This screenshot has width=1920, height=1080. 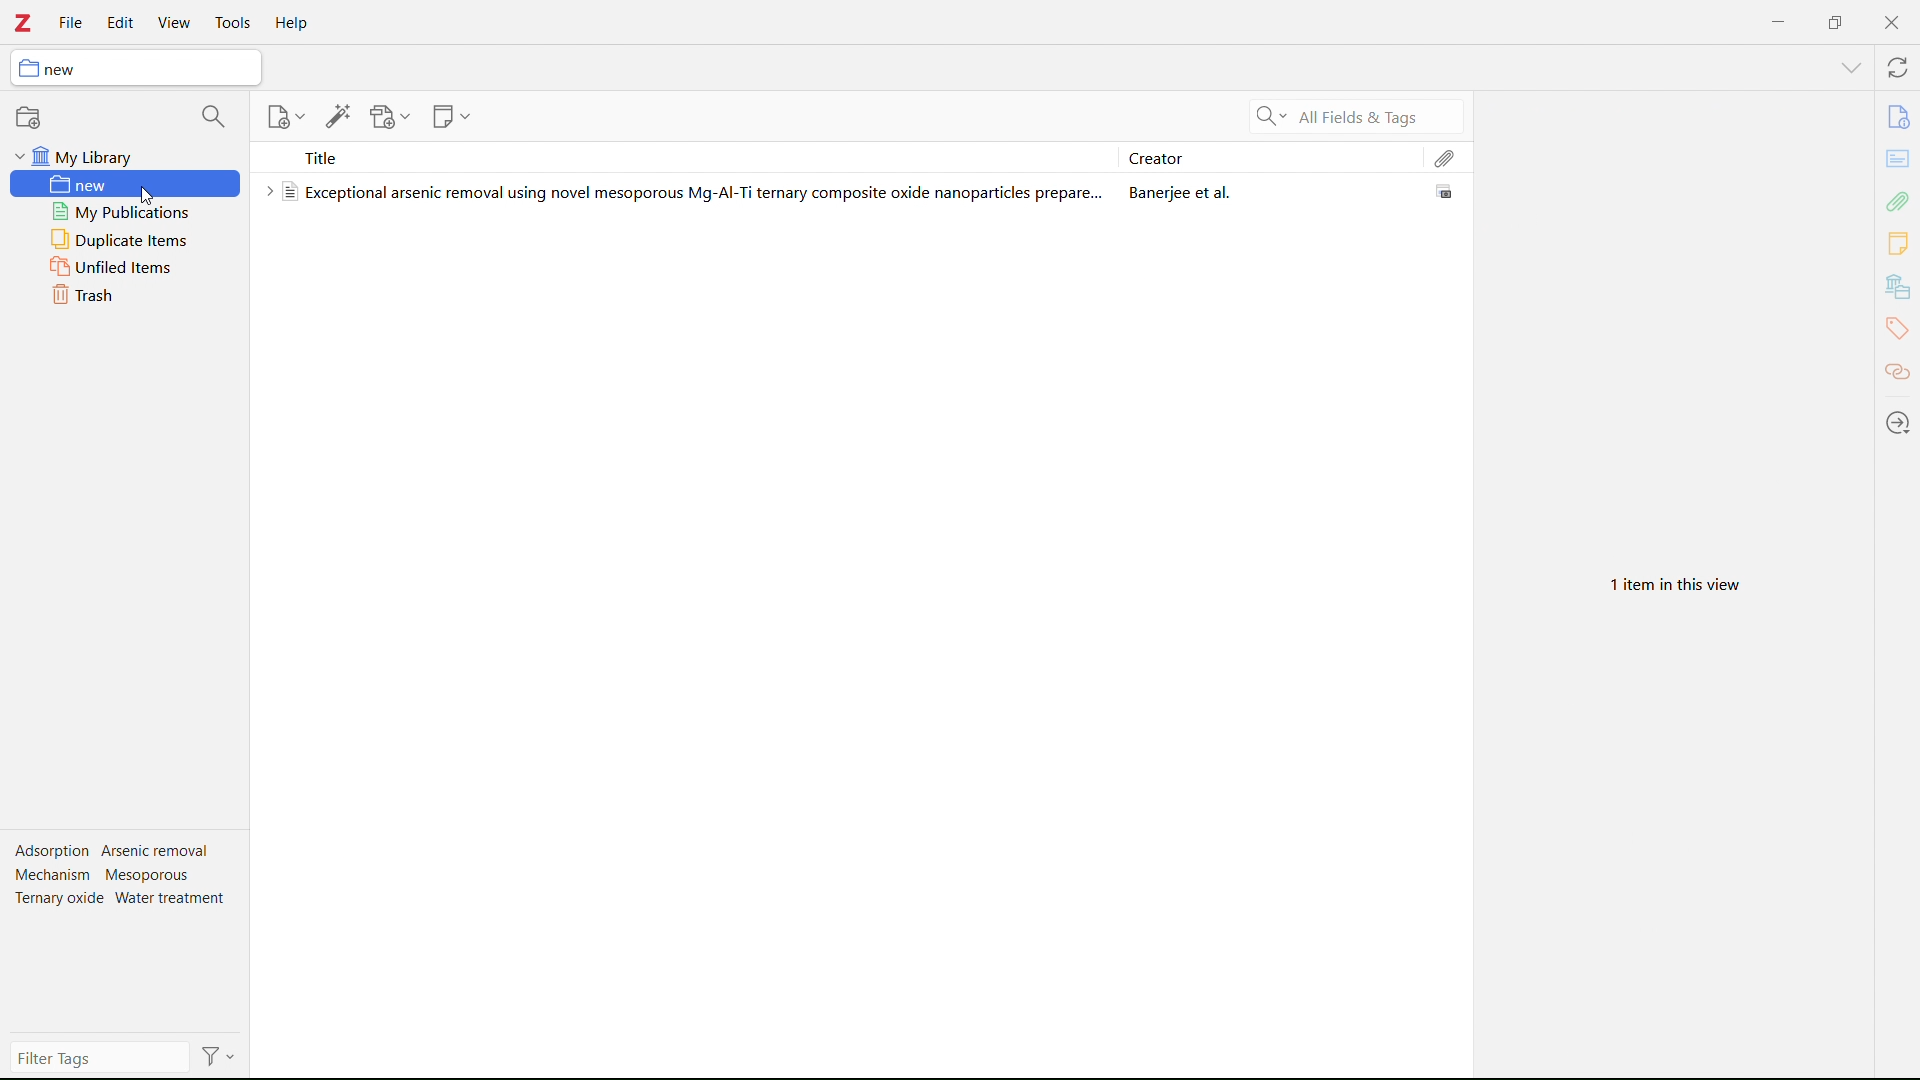 What do you see at coordinates (858, 191) in the screenshot?
I see `‘Advances in oil-water separation: a complete guide for physical, chemical, and biochemical processes Das et al.` at bounding box center [858, 191].